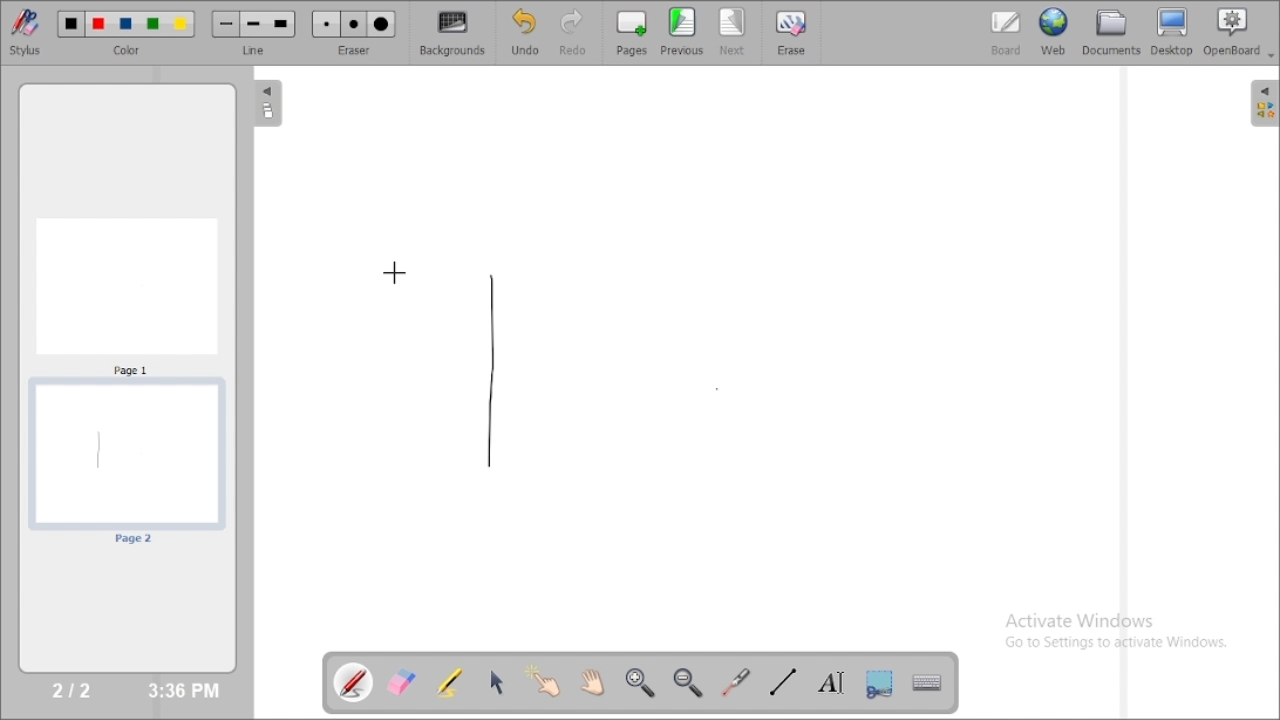 The image size is (1280, 720). What do you see at coordinates (255, 24) in the screenshot?
I see `Medium line` at bounding box center [255, 24].